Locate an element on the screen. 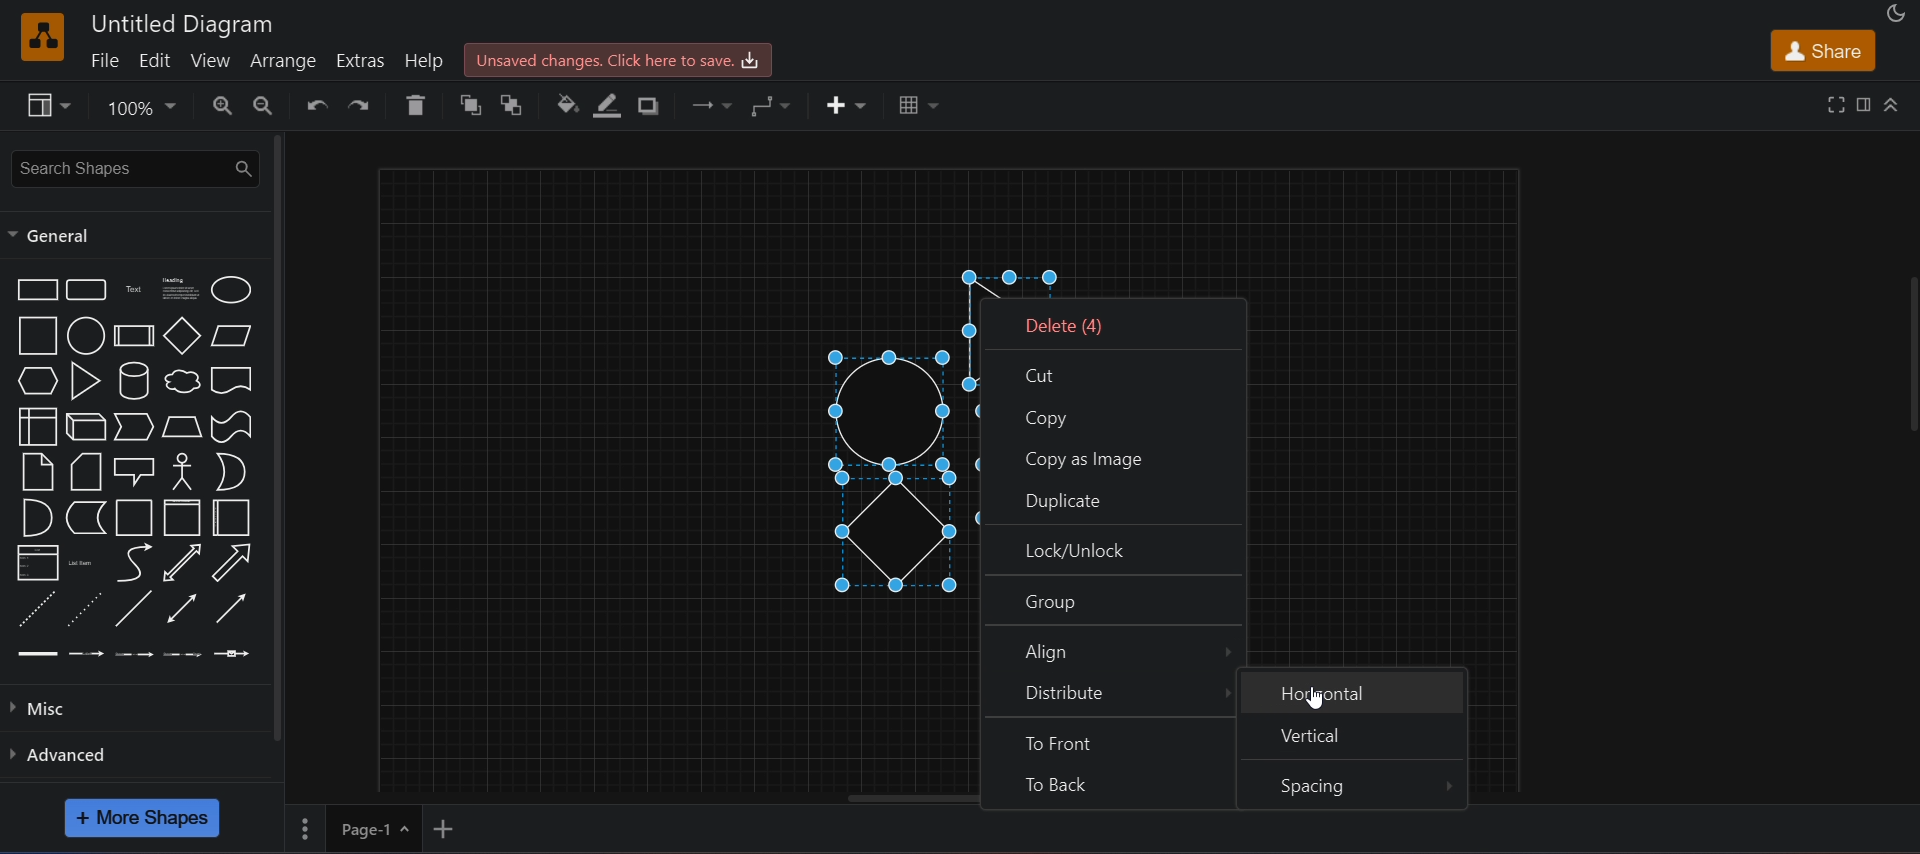 Image resolution: width=1920 pixels, height=854 pixels. cloud is located at coordinates (179, 383).